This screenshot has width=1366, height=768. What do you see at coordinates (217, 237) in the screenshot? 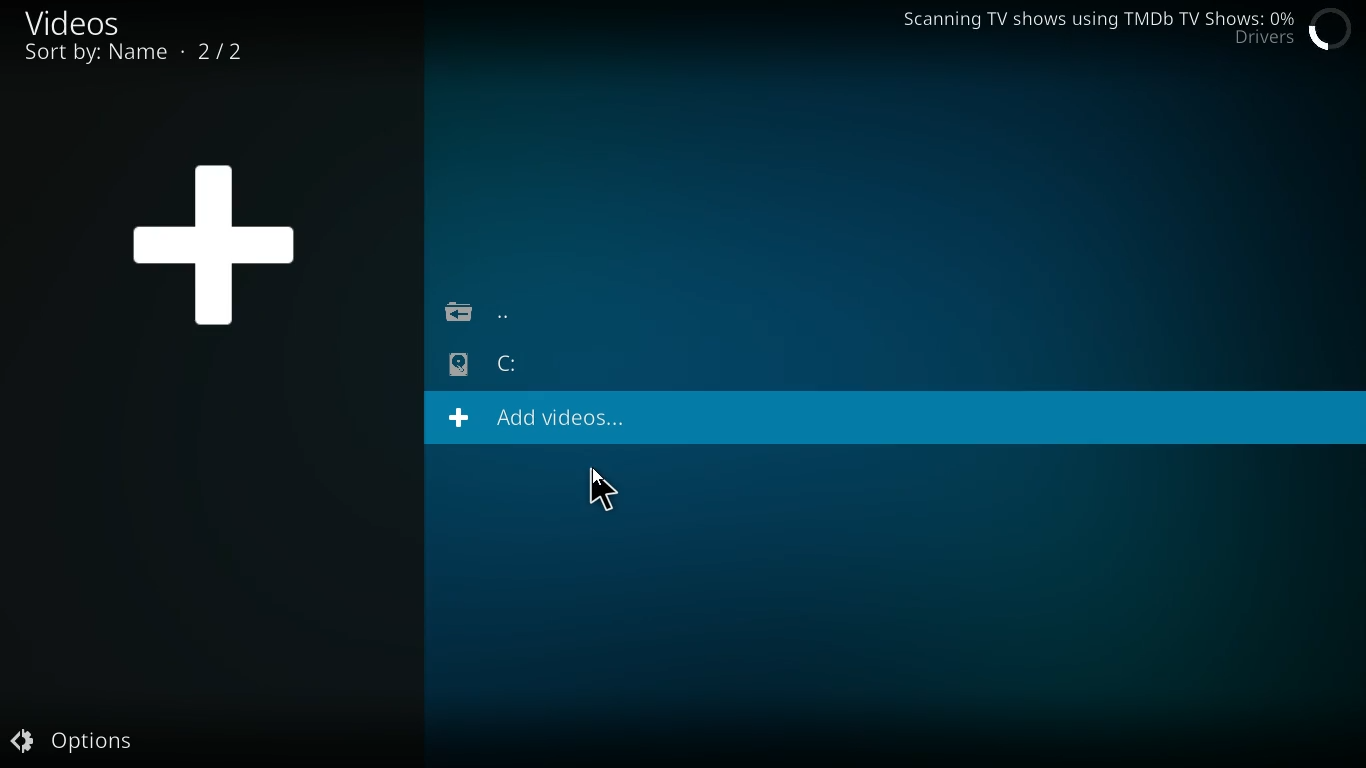
I see ` +` at bounding box center [217, 237].